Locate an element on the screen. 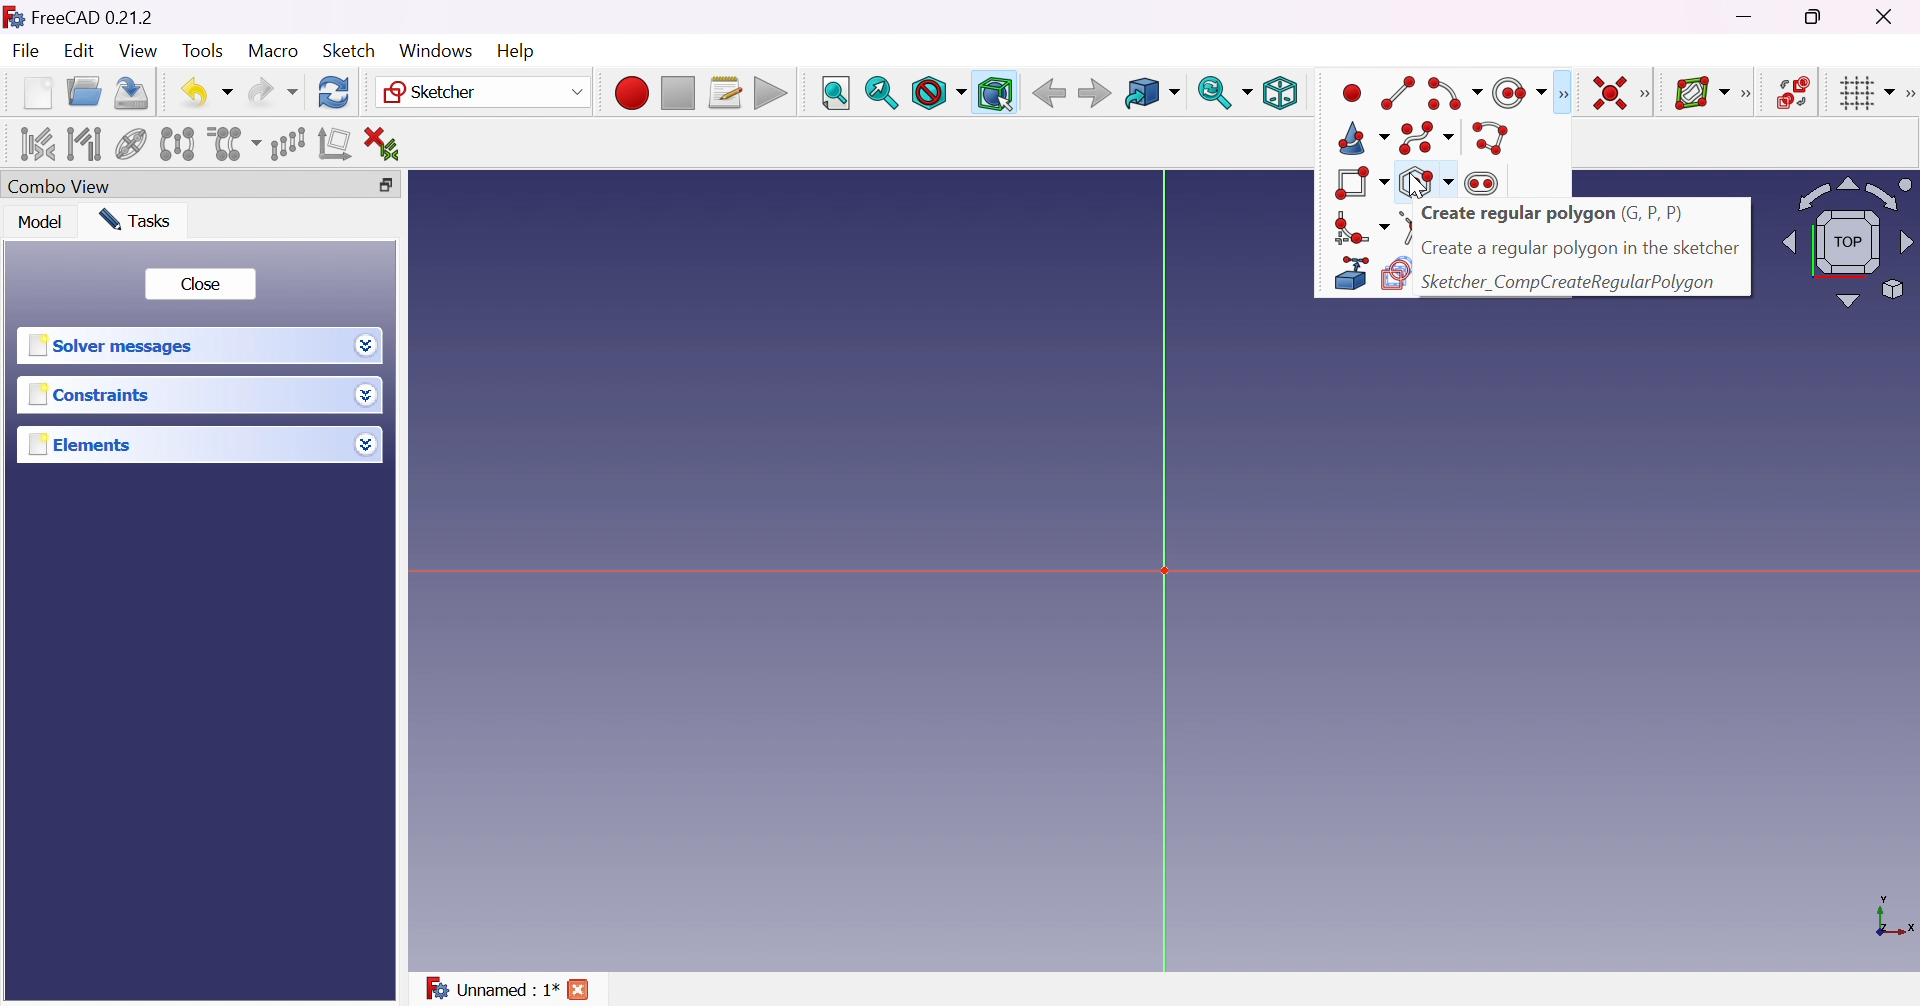 The image size is (1920, 1006). Leave sketch is located at coordinates (1443, 93).